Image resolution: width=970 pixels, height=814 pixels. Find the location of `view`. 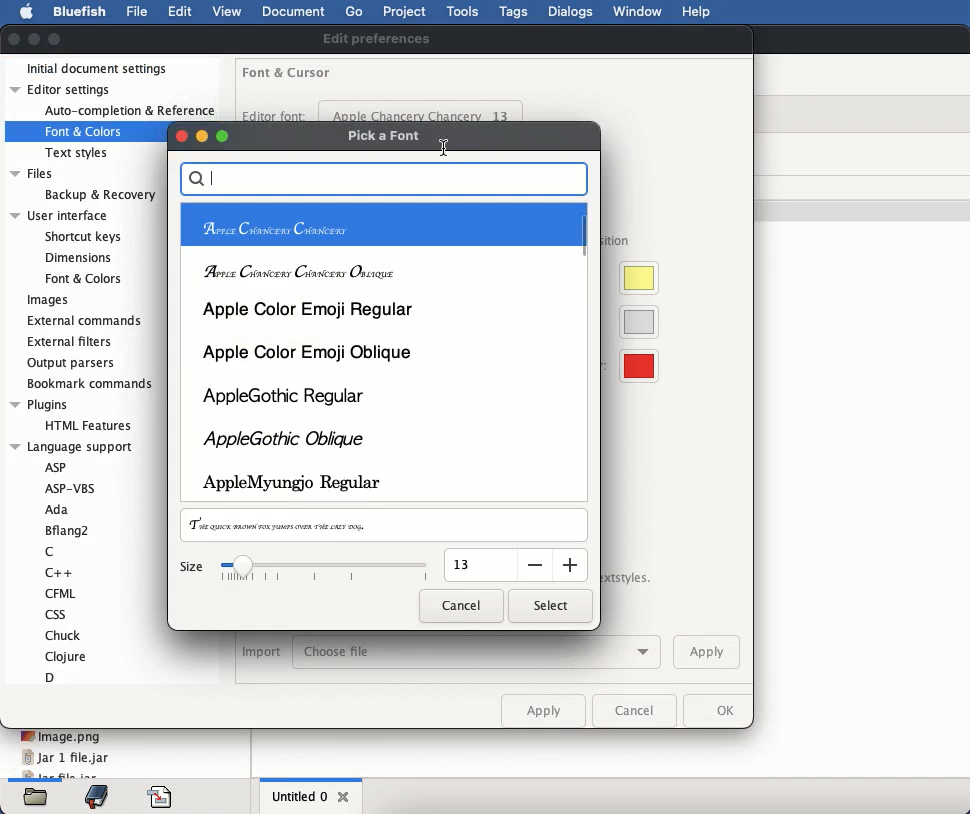

view is located at coordinates (230, 11).